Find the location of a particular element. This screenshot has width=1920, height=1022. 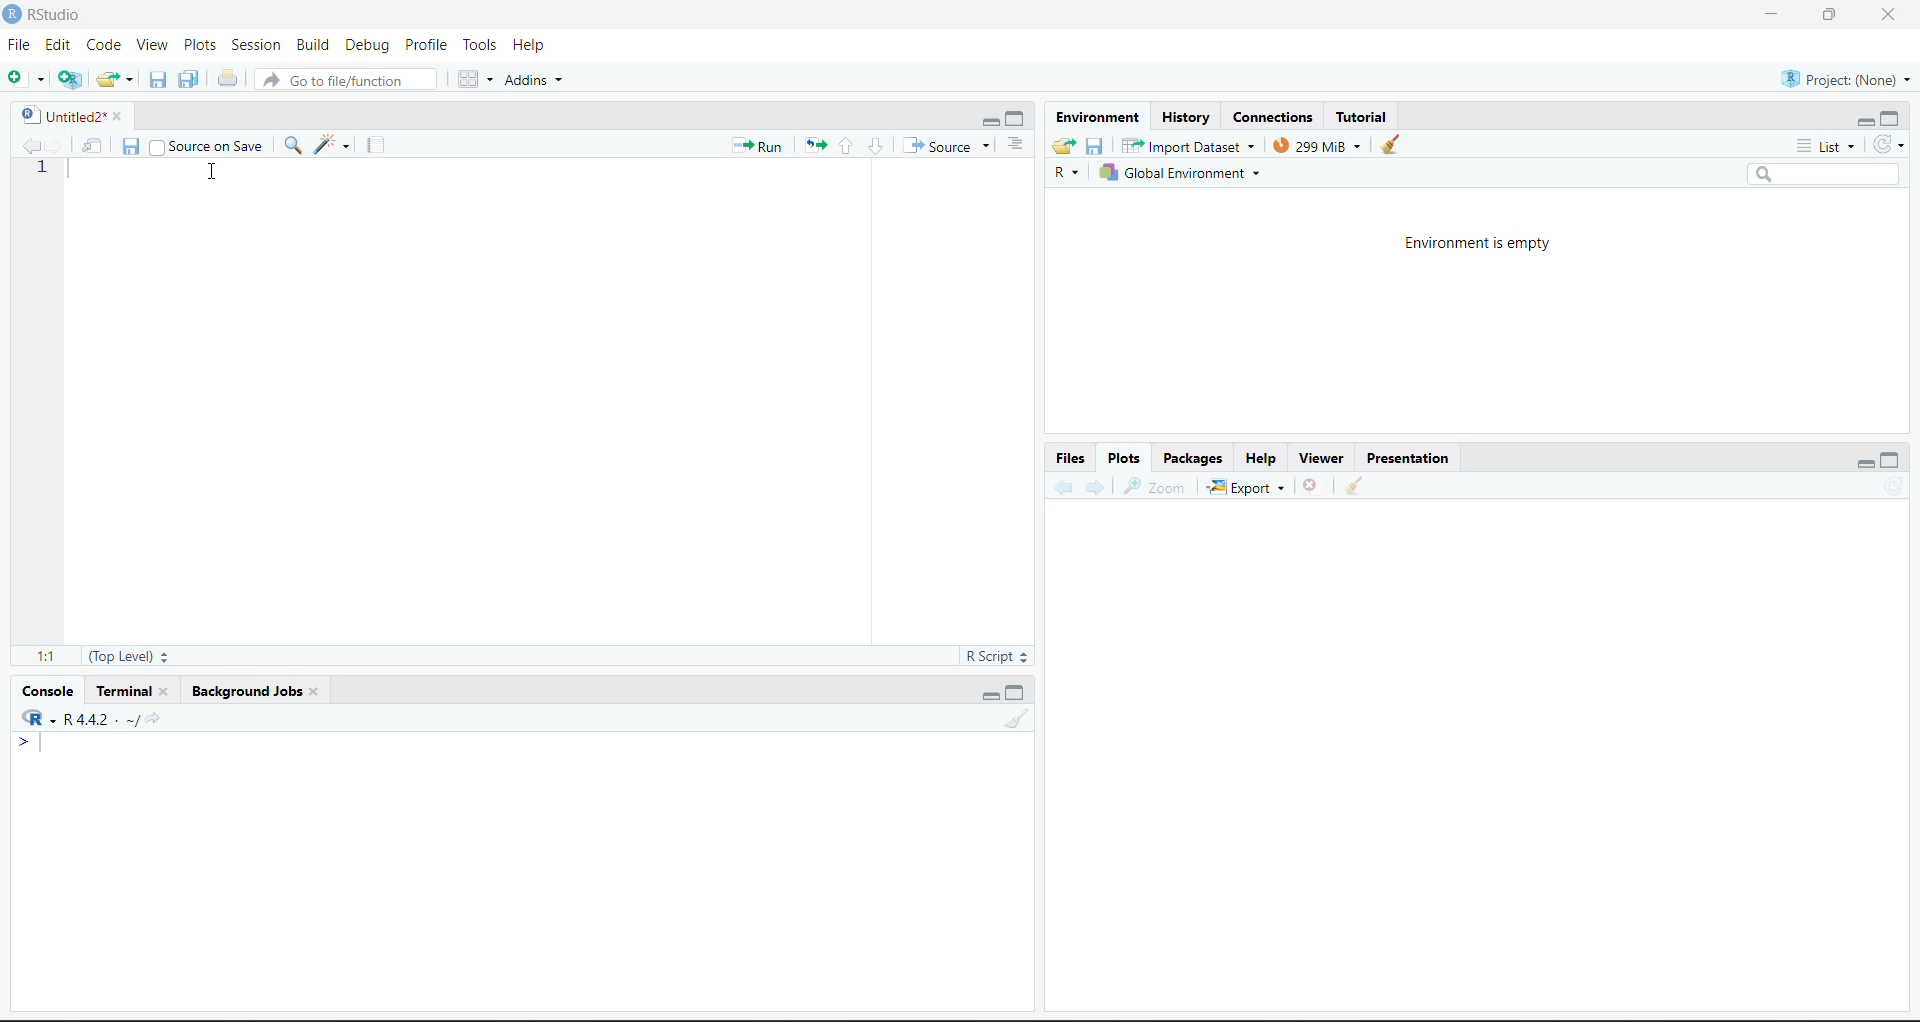

go forward to the next source location is located at coordinates (62, 145).